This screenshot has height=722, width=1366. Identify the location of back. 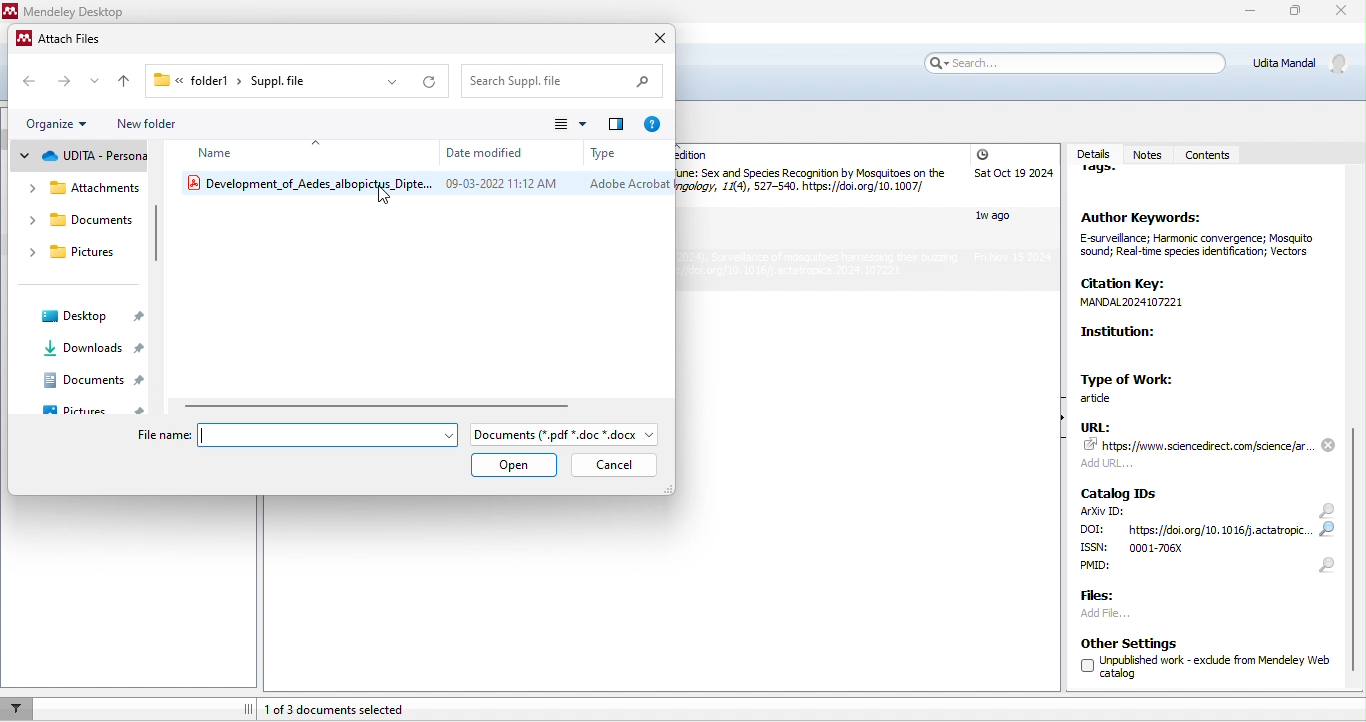
(27, 81).